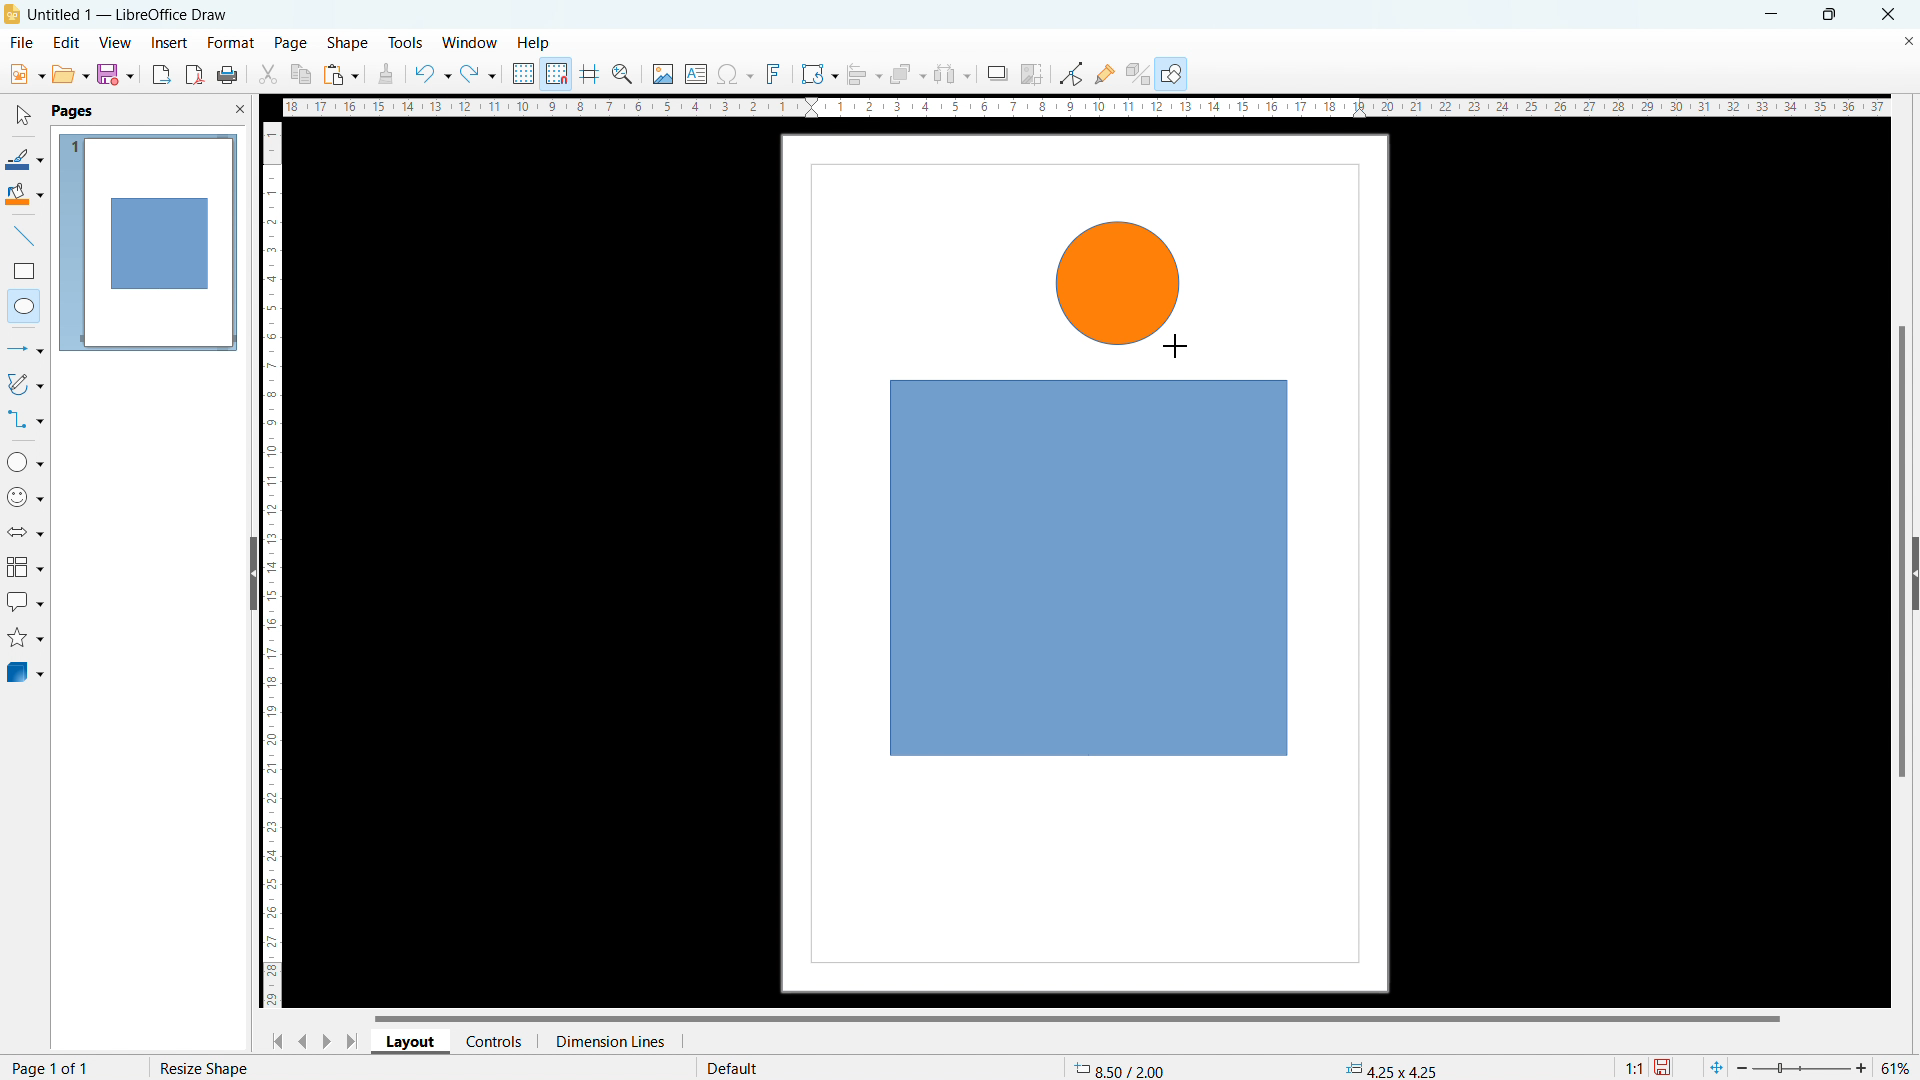 This screenshot has height=1080, width=1920. What do you see at coordinates (303, 1038) in the screenshot?
I see `go to previous page` at bounding box center [303, 1038].